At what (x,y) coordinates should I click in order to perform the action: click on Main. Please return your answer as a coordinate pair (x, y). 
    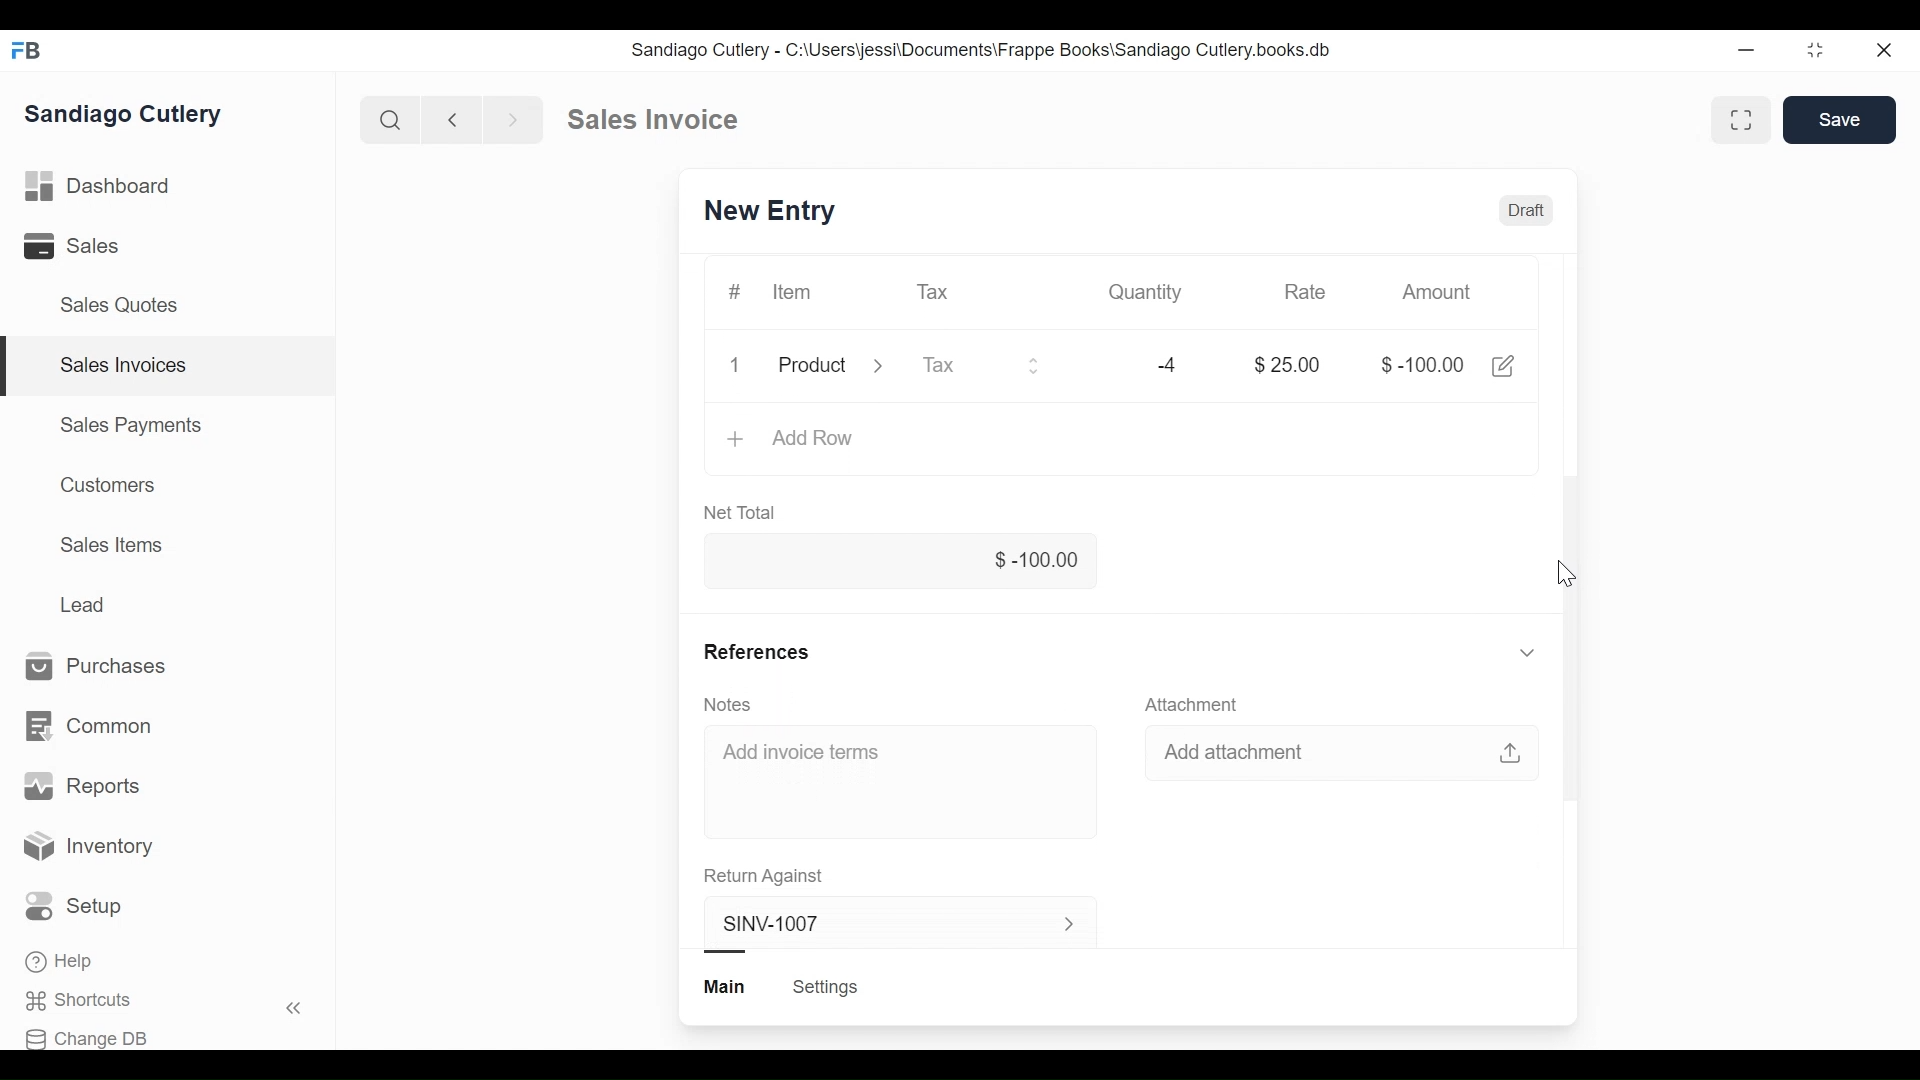
    Looking at the image, I should click on (727, 987).